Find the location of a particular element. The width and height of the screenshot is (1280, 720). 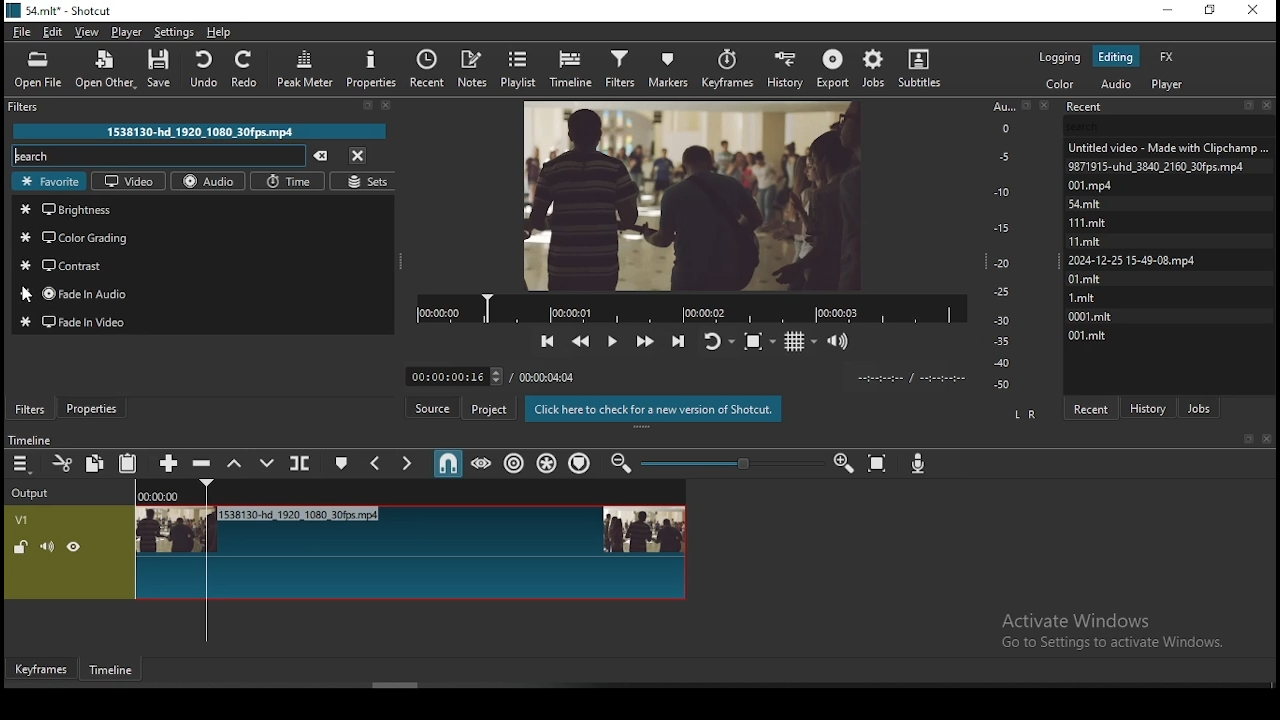

Recent is located at coordinates (1171, 104).